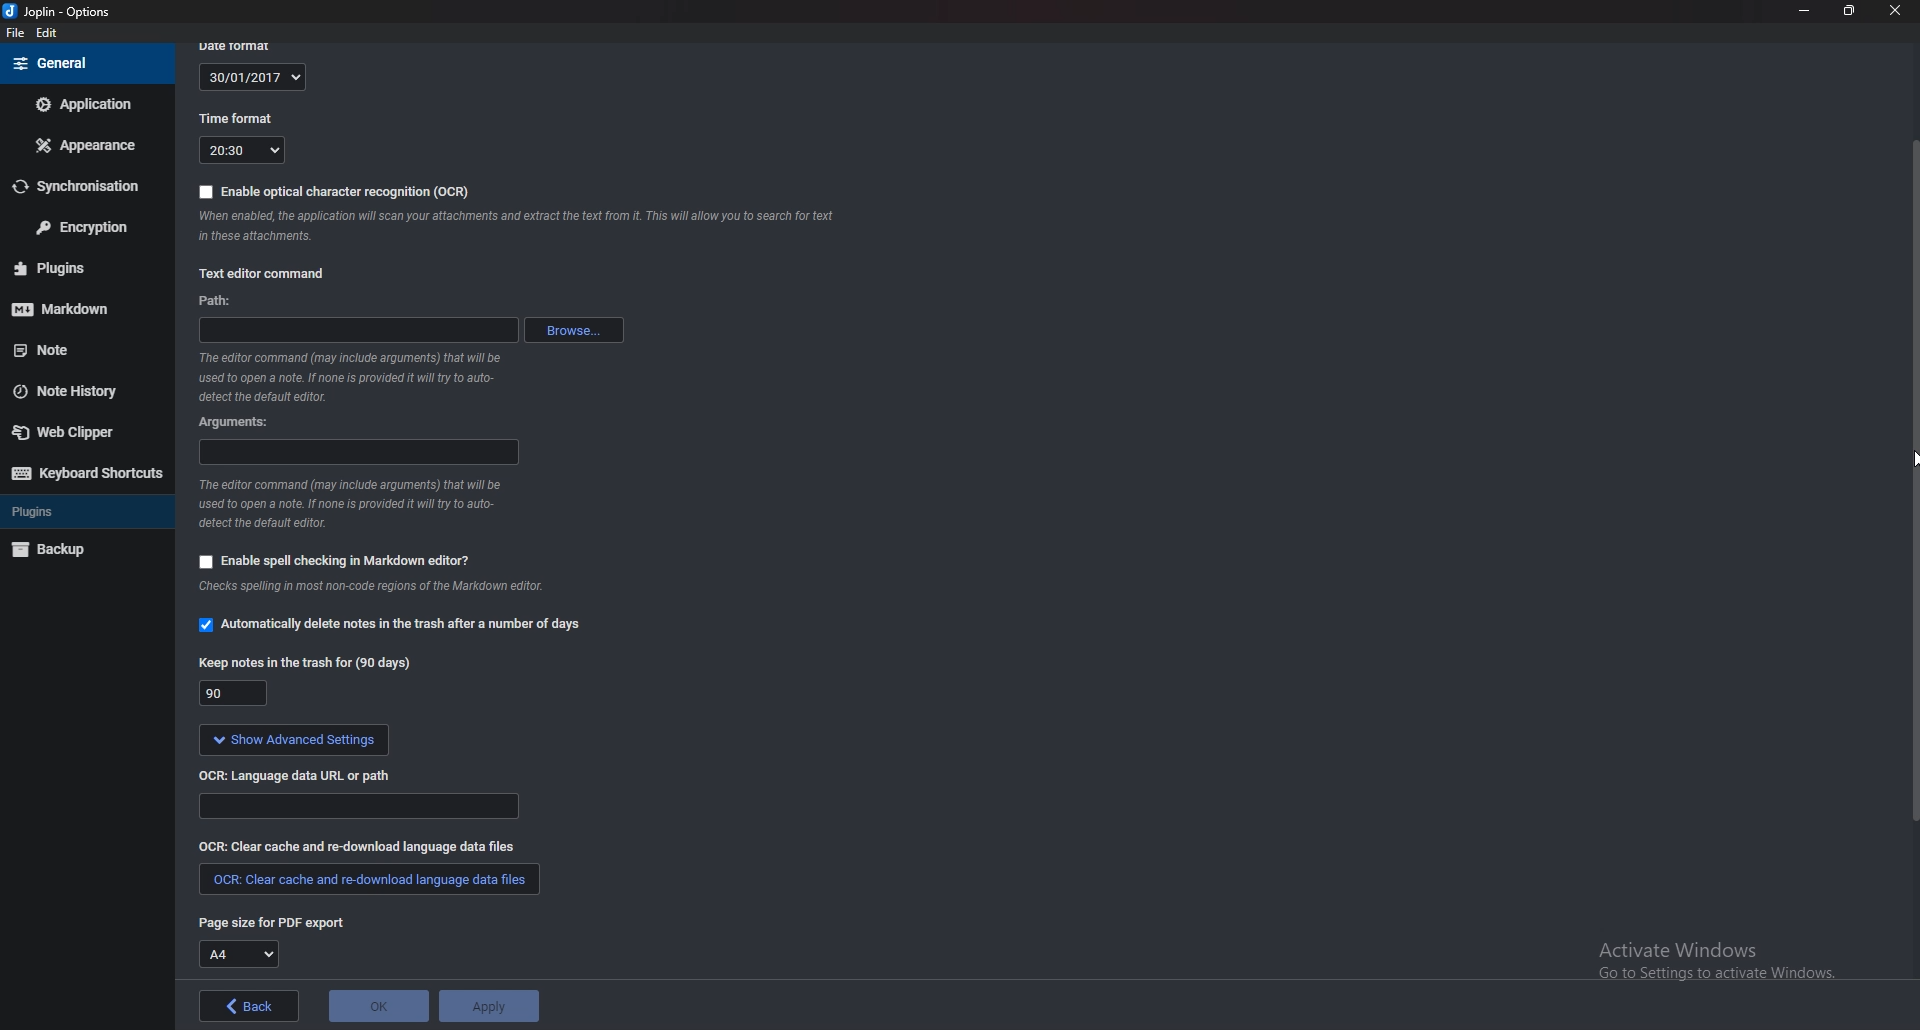 The height and width of the screenshot is (1030, 1920). Describe the element at coordinates (252, 78) in the screenshot. I see `30/01/2017` at that location.